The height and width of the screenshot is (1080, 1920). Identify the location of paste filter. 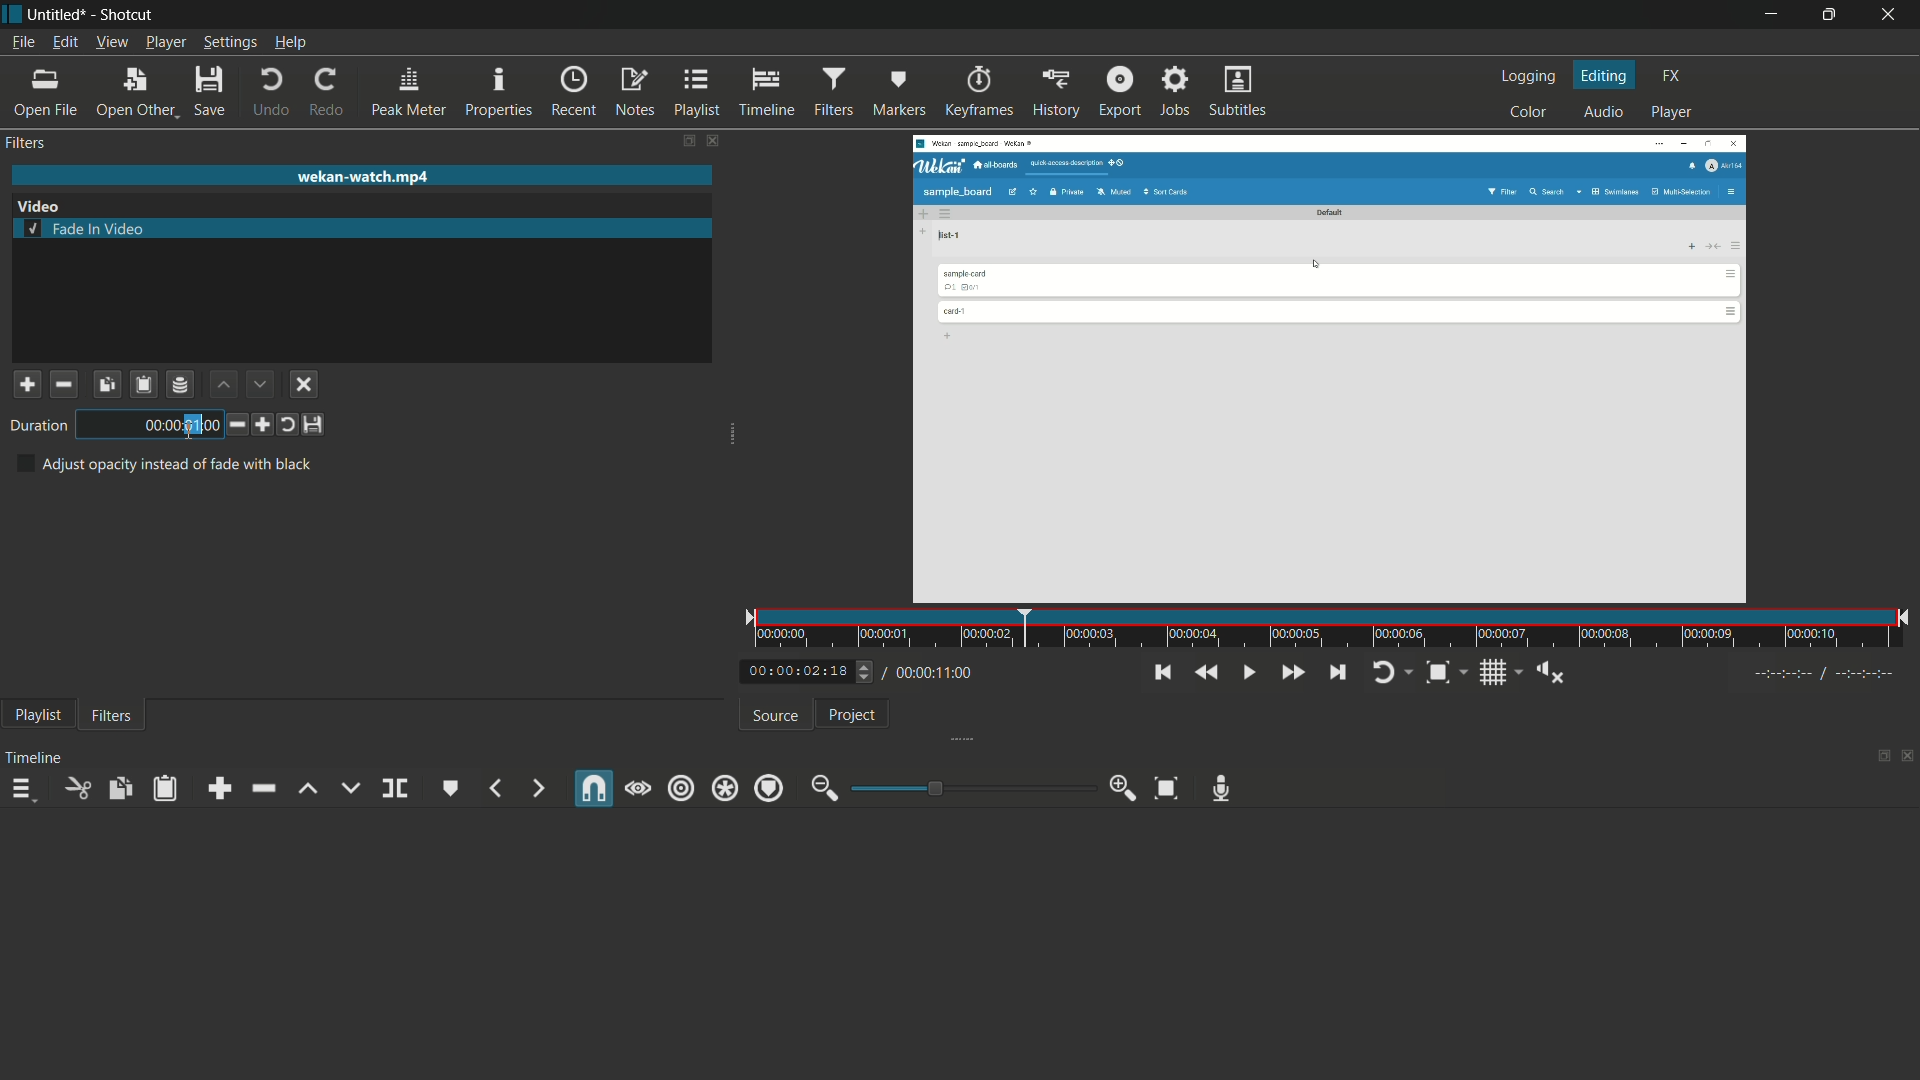
(145, 384).